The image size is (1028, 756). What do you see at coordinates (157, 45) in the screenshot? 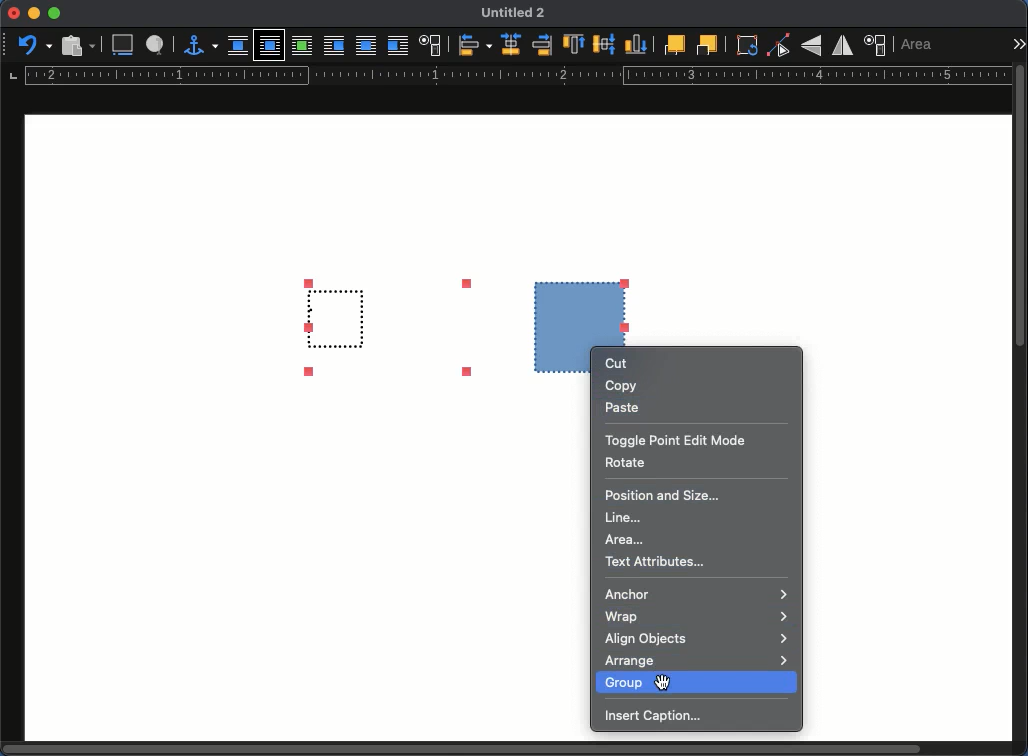
I see `a label to identify an object` at bounding box center [157, 45].